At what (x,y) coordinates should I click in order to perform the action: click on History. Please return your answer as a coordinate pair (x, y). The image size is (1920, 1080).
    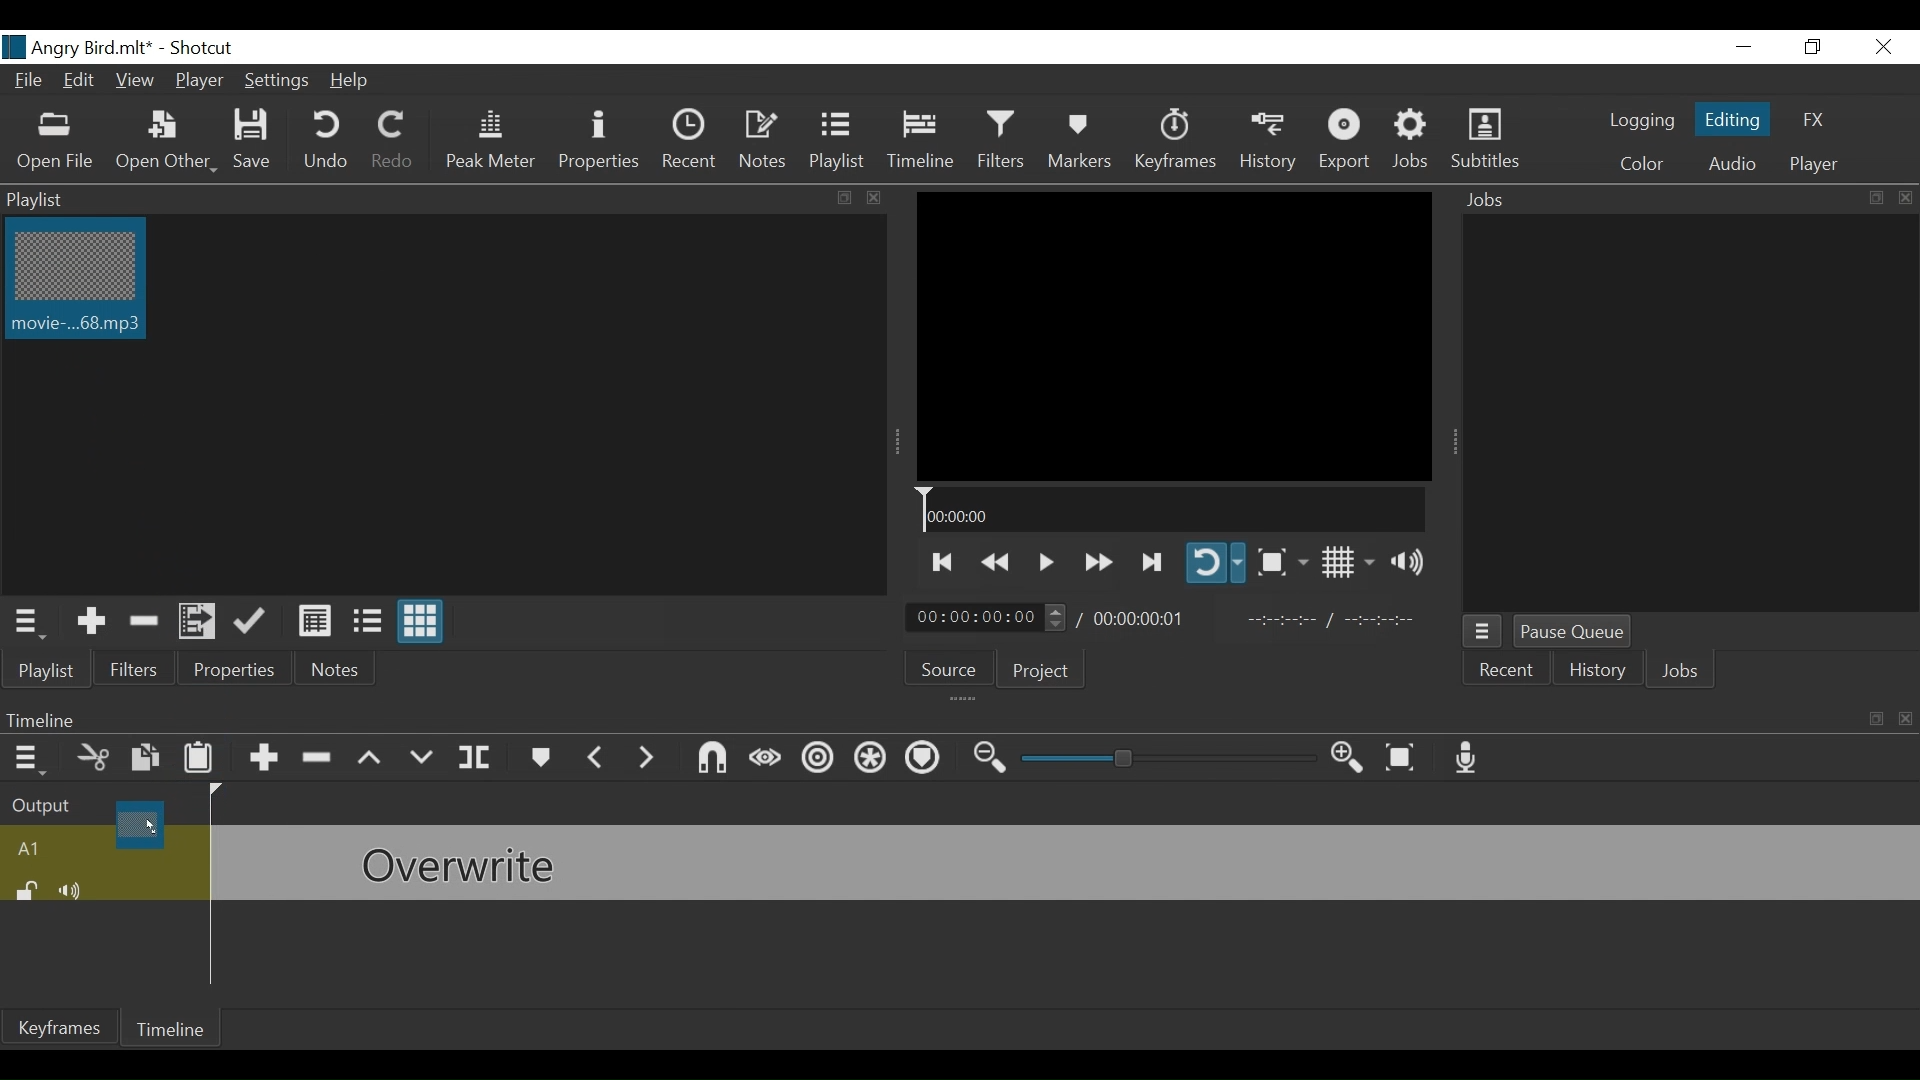
    Looking at the image, I should click on (1595, 672).